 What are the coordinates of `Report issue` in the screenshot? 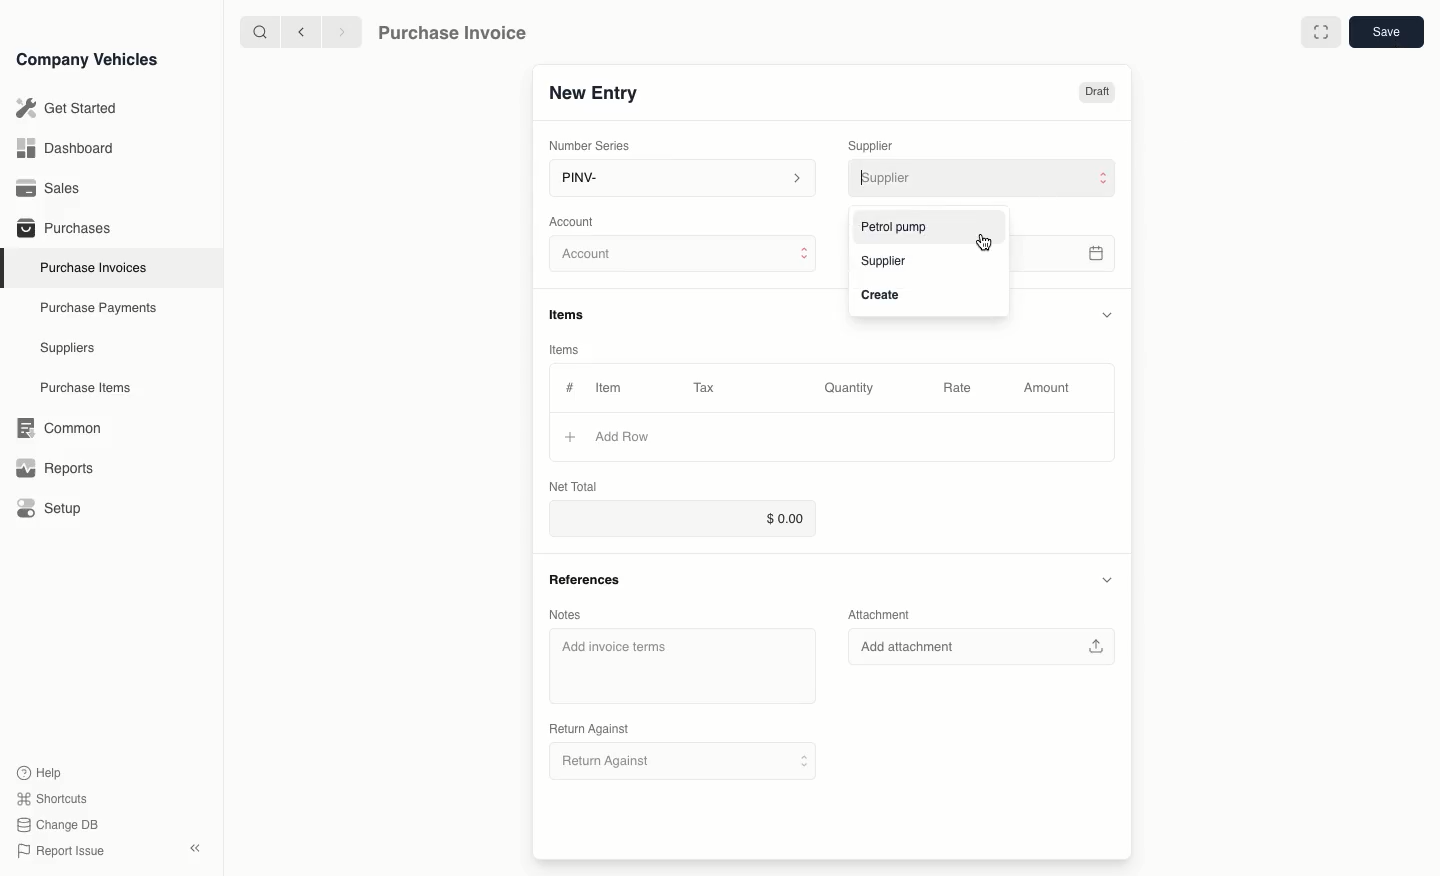 It's located at (64, 852).